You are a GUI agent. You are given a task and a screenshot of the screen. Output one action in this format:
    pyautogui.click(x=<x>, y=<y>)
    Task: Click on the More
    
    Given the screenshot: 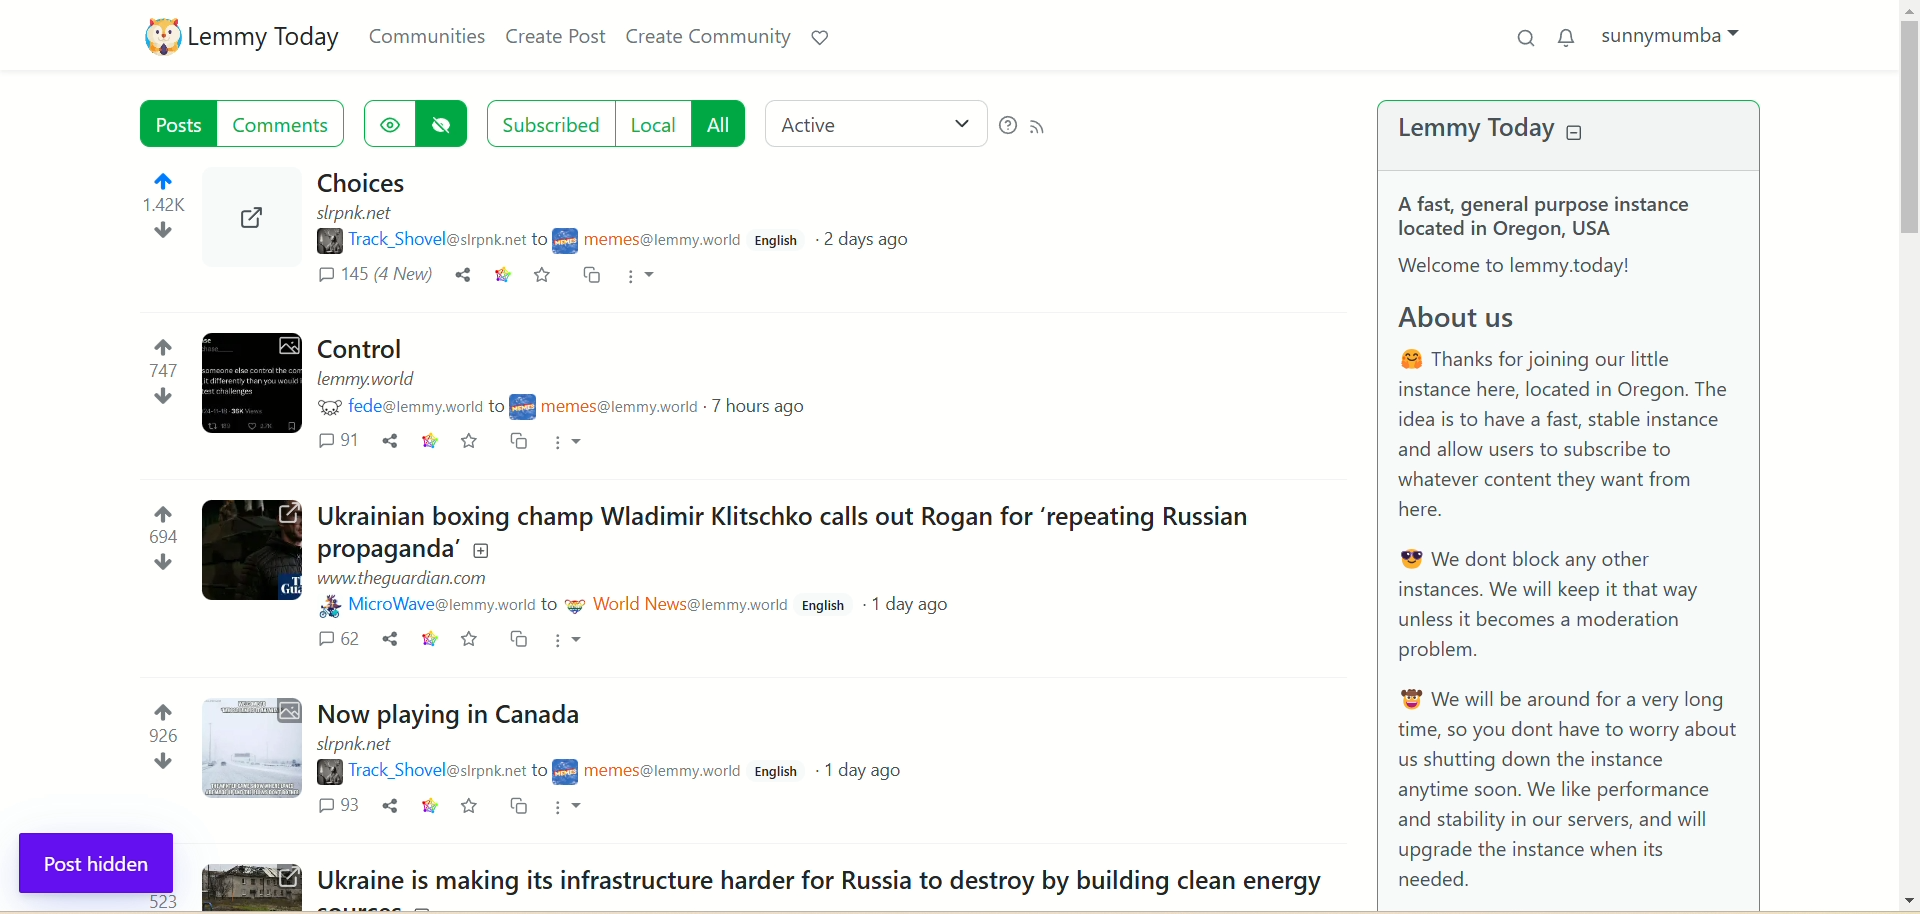 What is the action you would take?
    pyautogui.click(x=572, y=643)
    